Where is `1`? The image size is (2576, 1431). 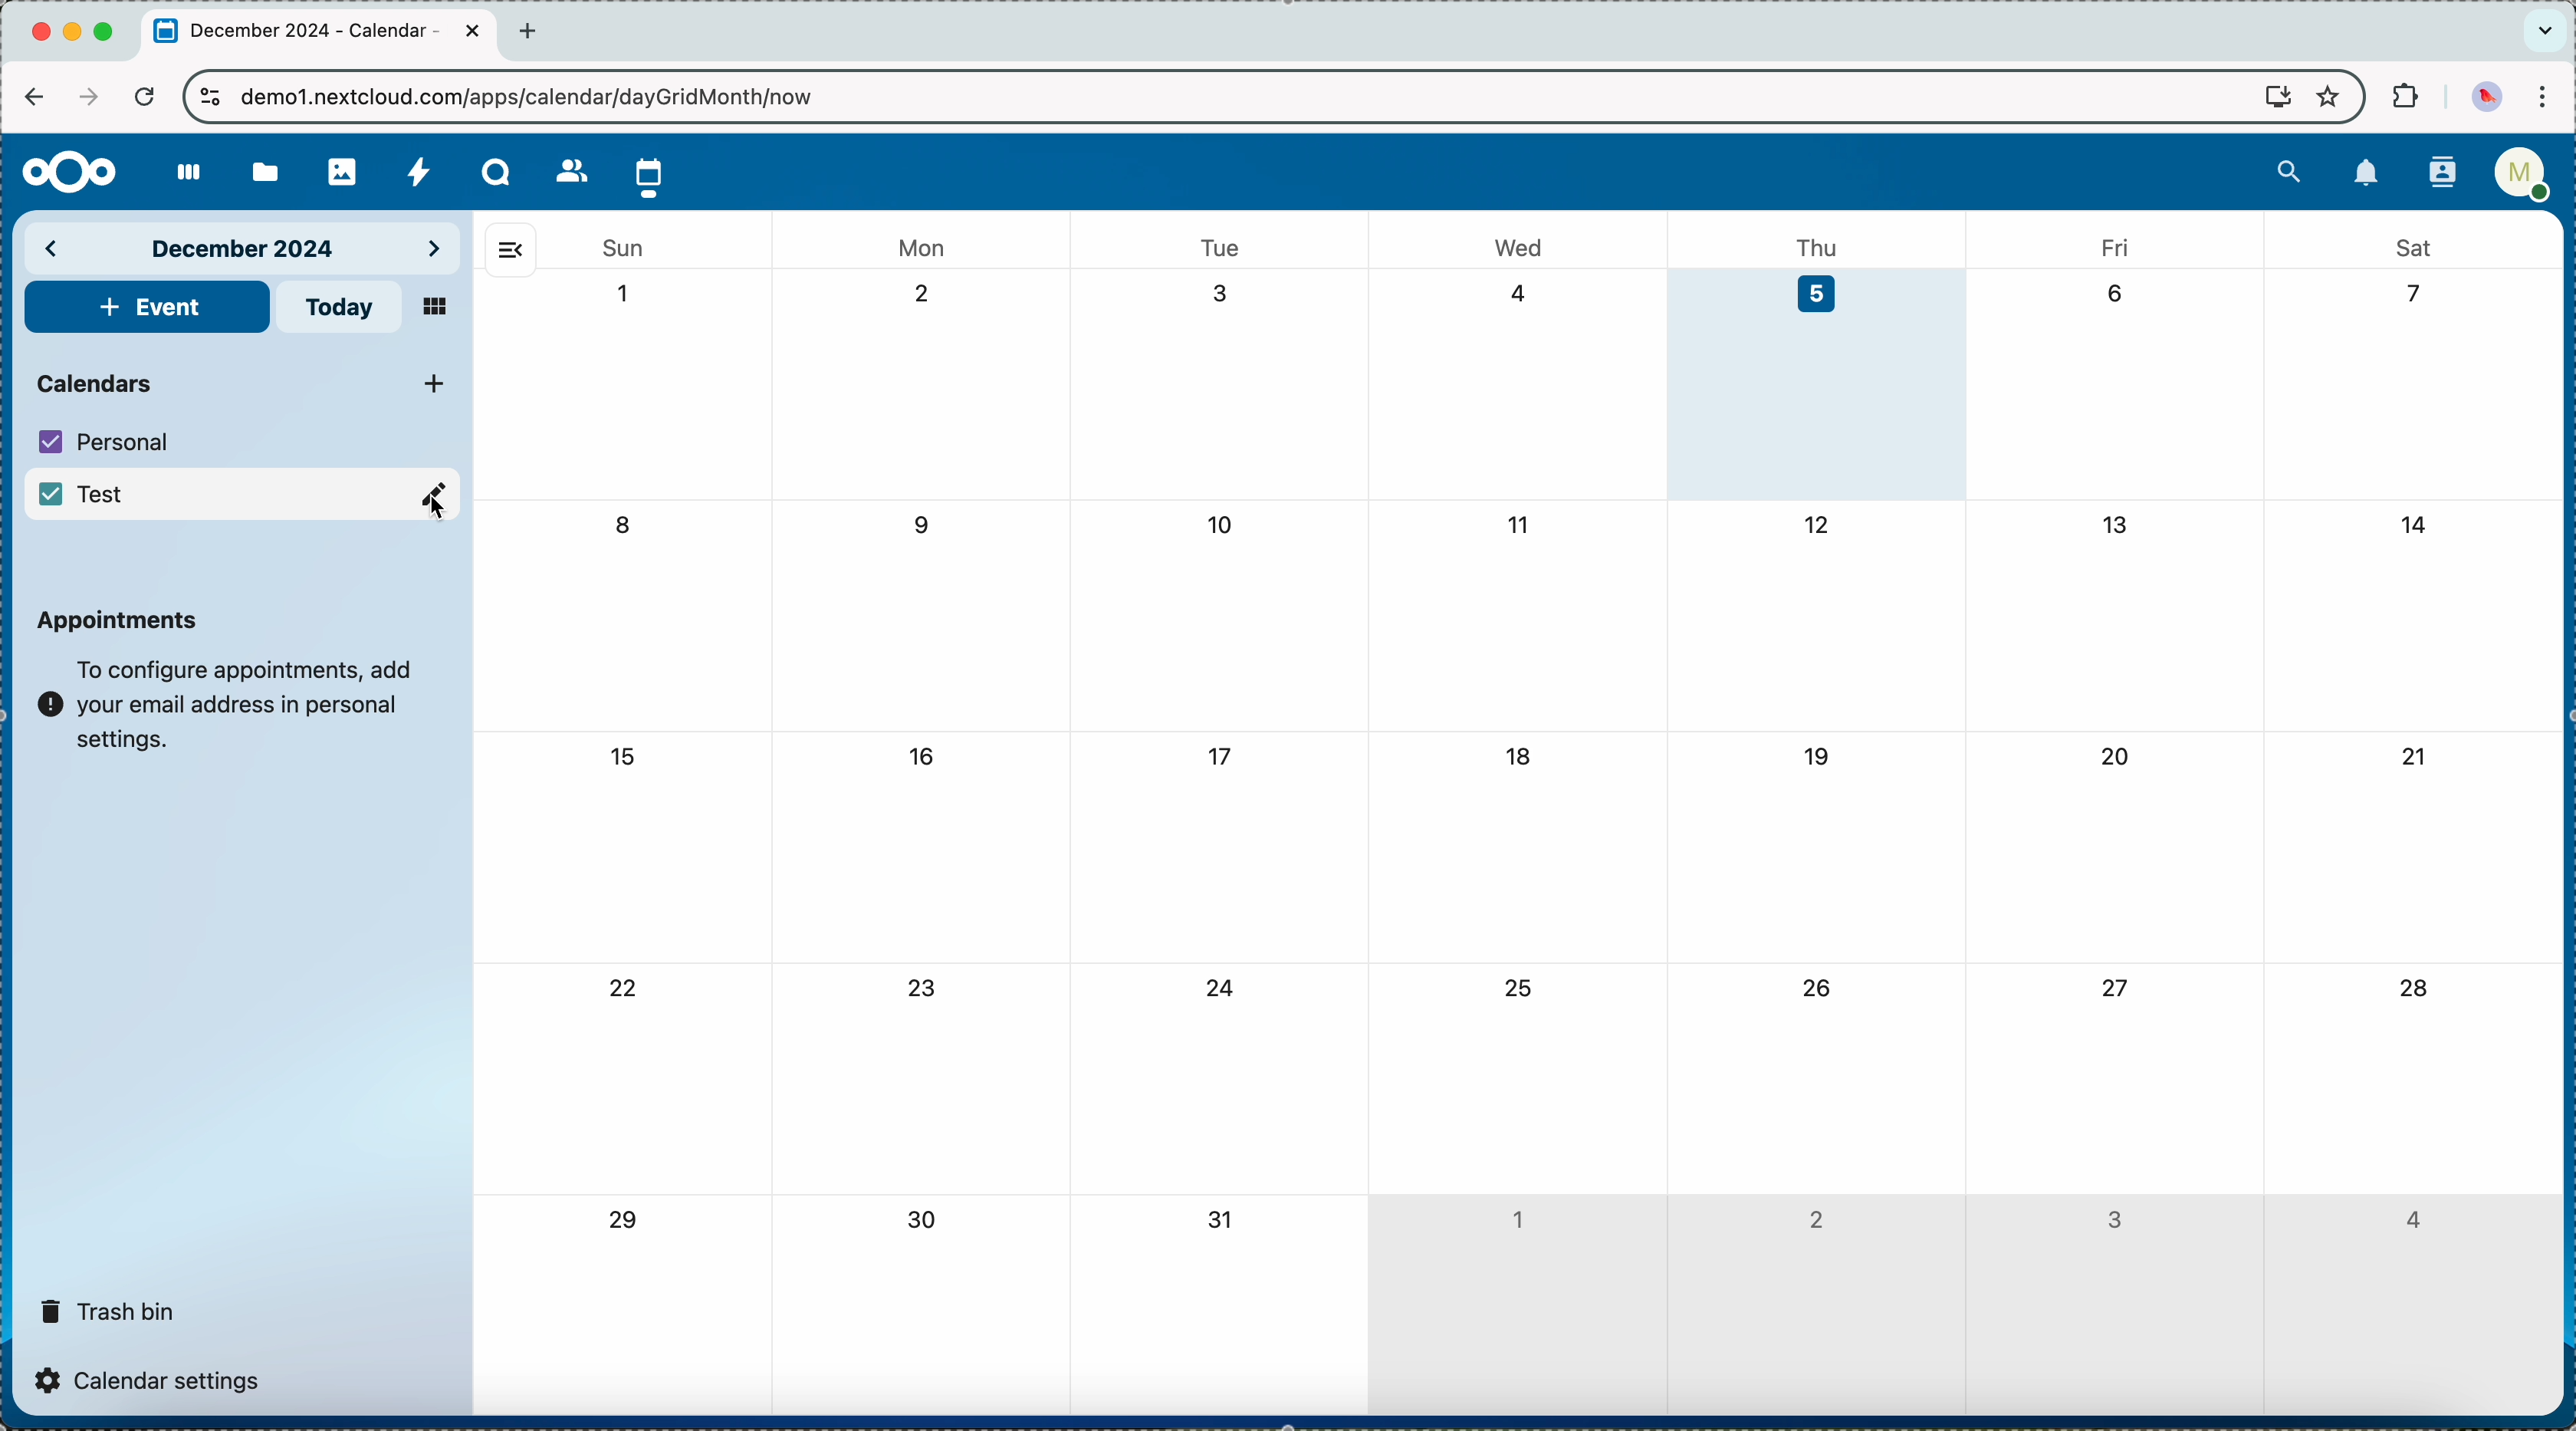
1 is located at coordinates (1516, 1214).